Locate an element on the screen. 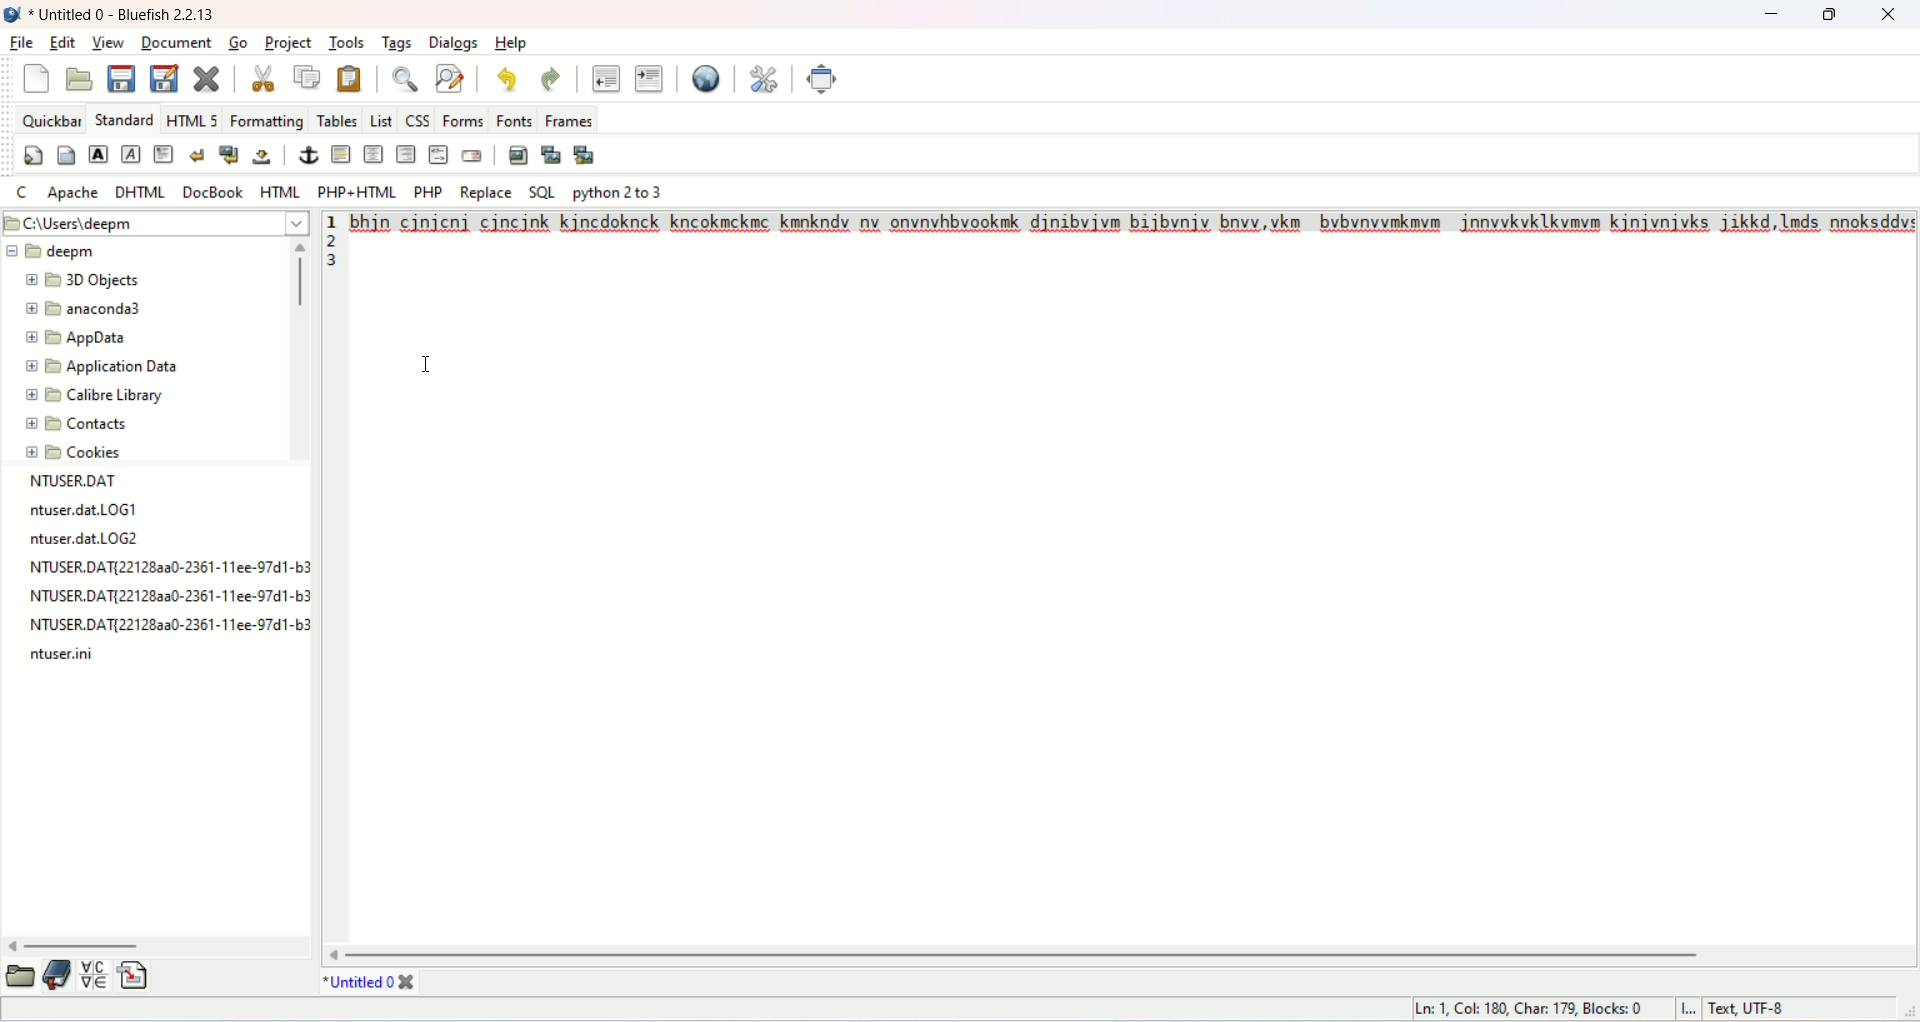 The width and height of the screenshot is (1920, 1022). redo is located at coordinates (547, 80).